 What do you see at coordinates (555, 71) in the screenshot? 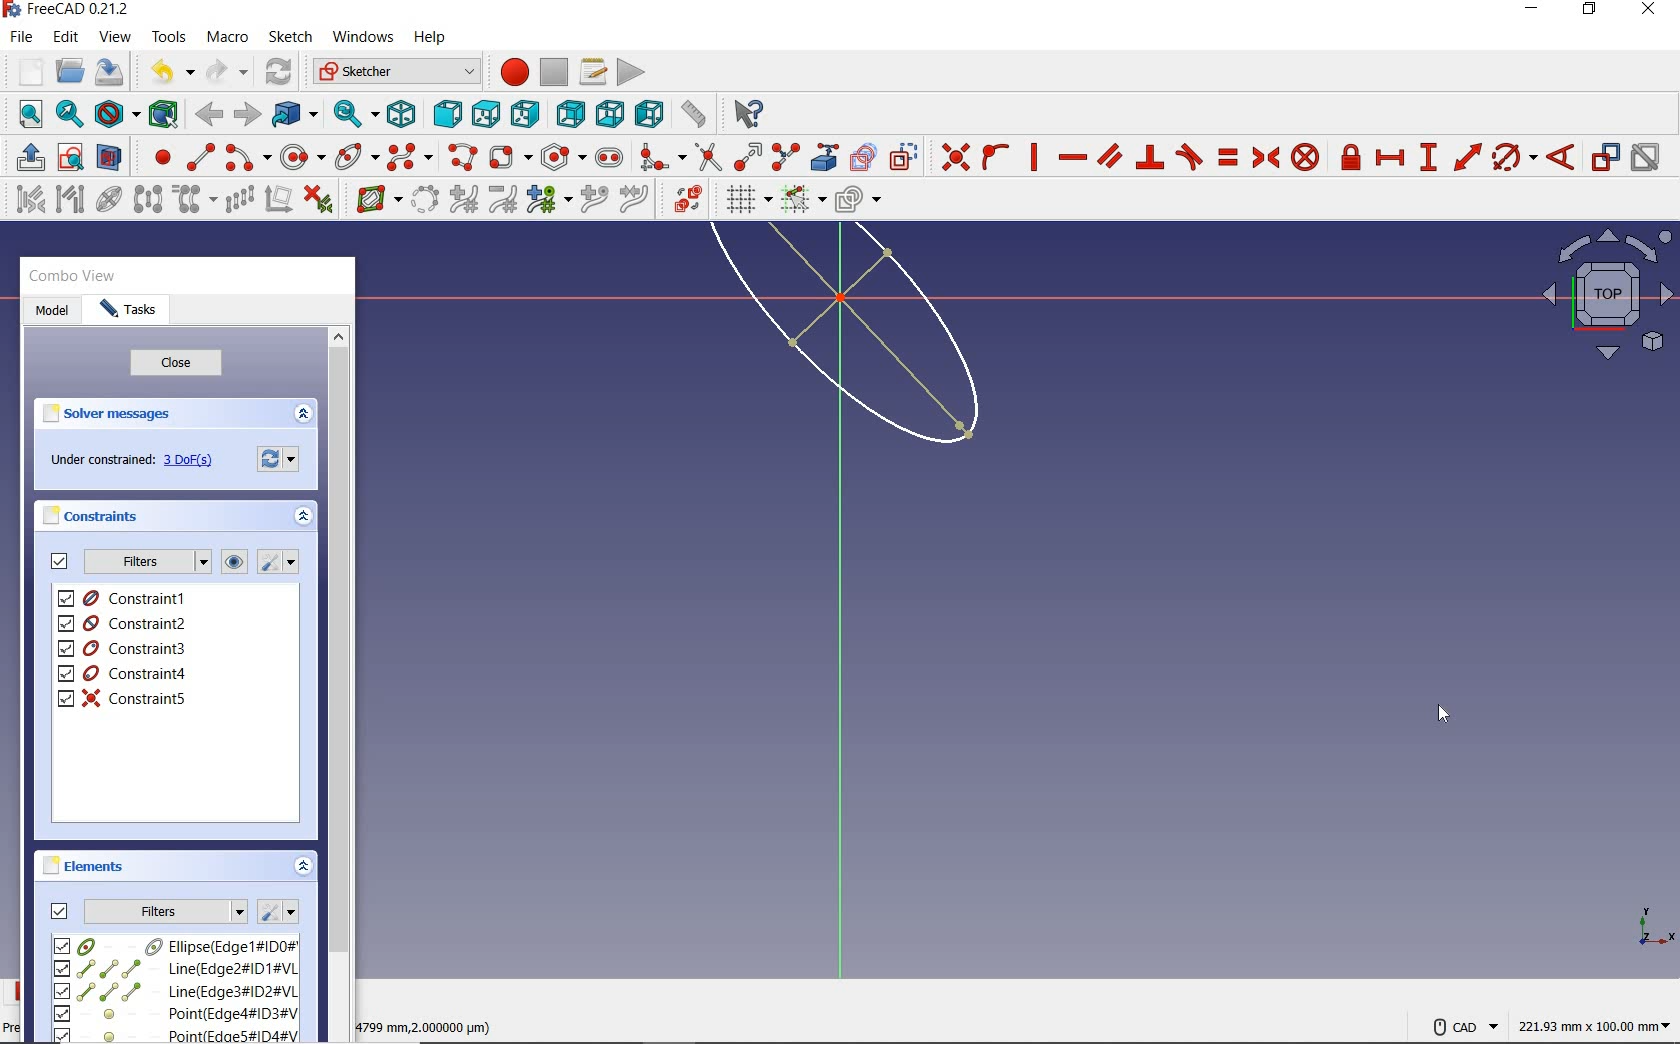
I see `stop macro recording` at bounding box center [555, 71].